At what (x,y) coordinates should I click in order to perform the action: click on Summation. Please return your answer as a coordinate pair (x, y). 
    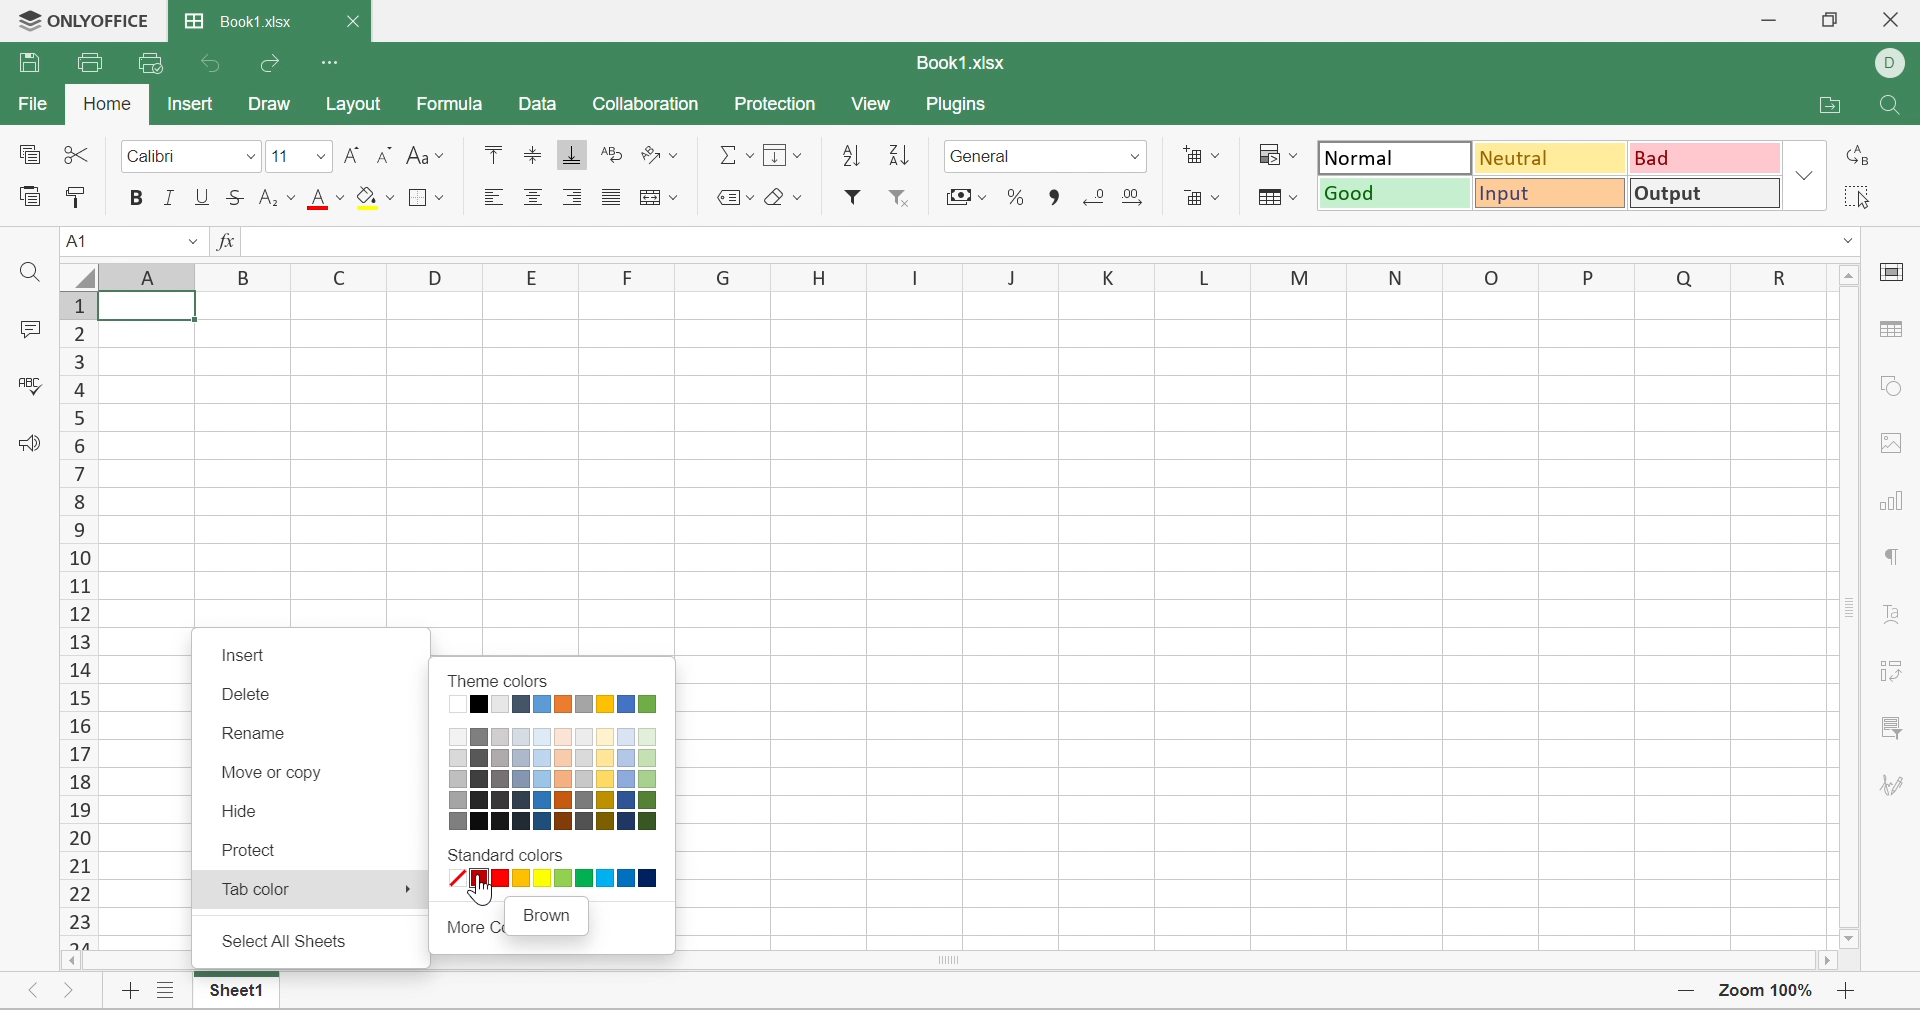
    Looking at the image, I should click on (735, 157).